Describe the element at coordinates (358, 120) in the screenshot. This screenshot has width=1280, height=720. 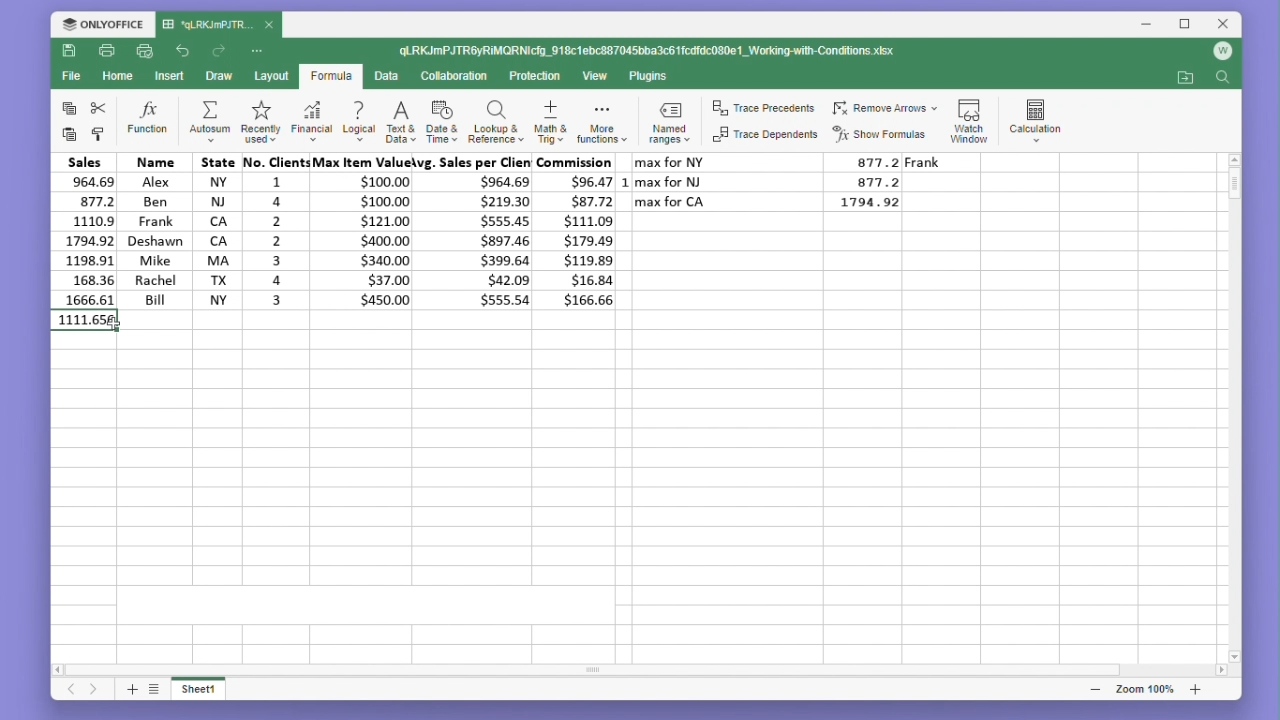
I see `Logical` at that location.